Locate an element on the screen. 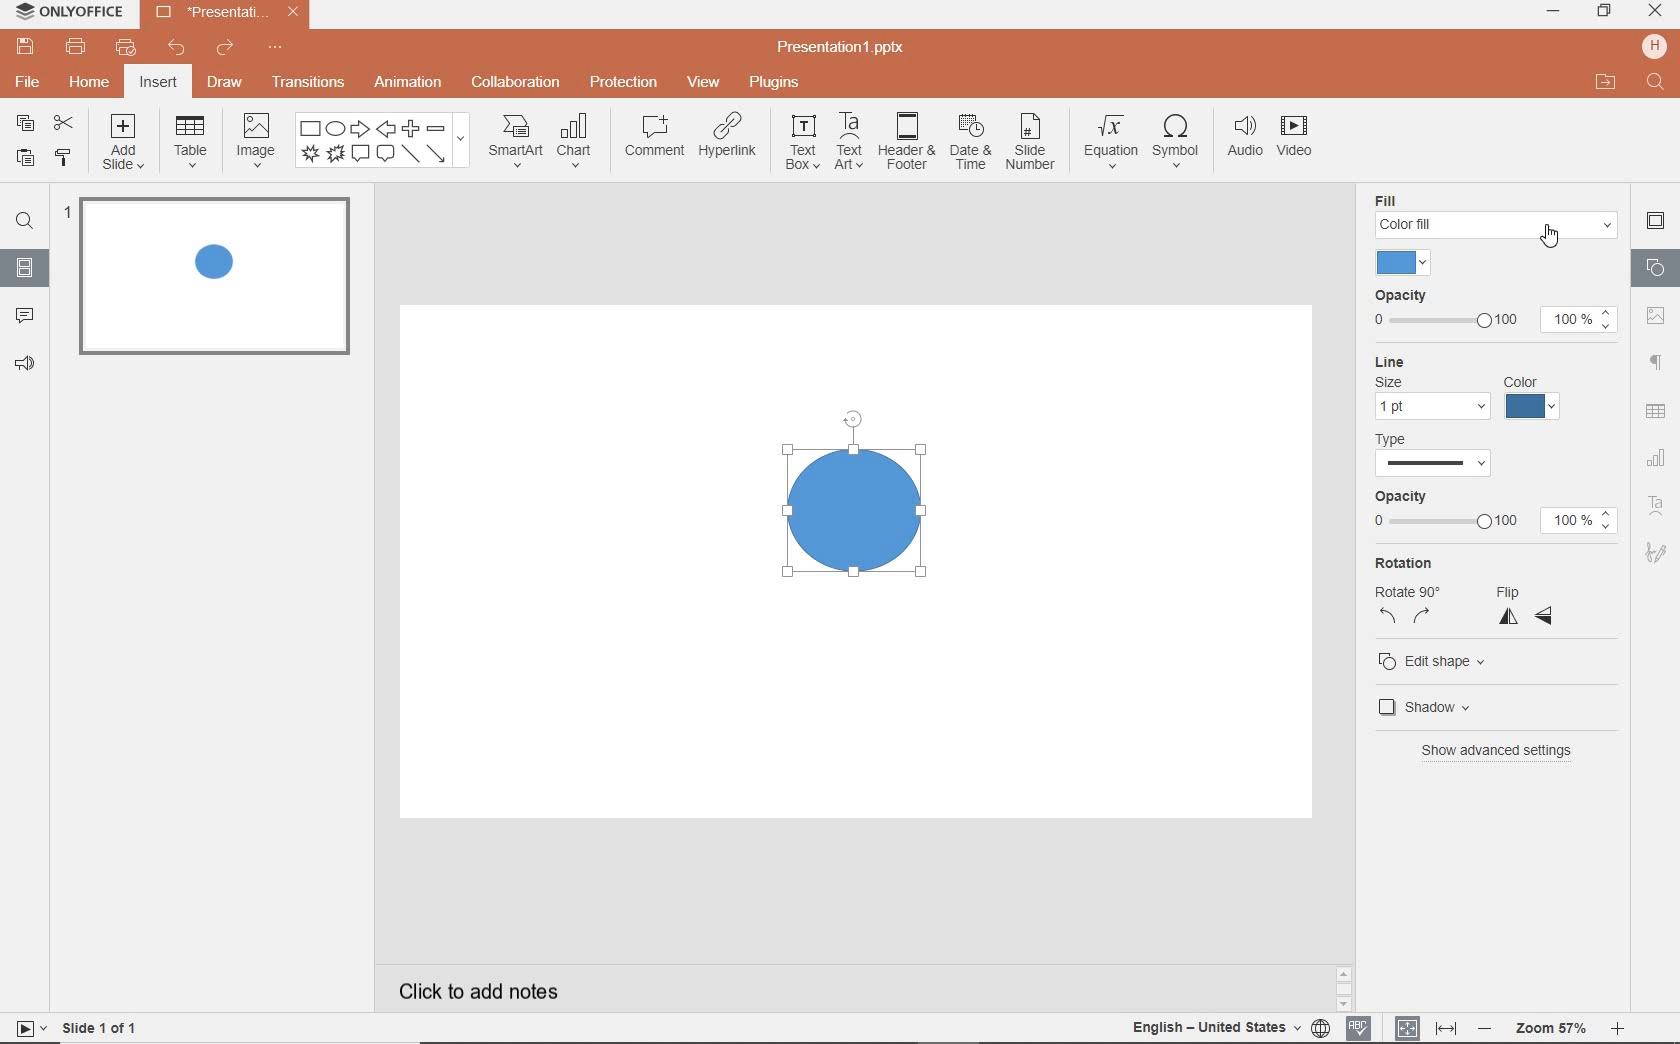 The height and width of the screenshot is (1044, 1680). fill color is located at coordinates (1405, 263).